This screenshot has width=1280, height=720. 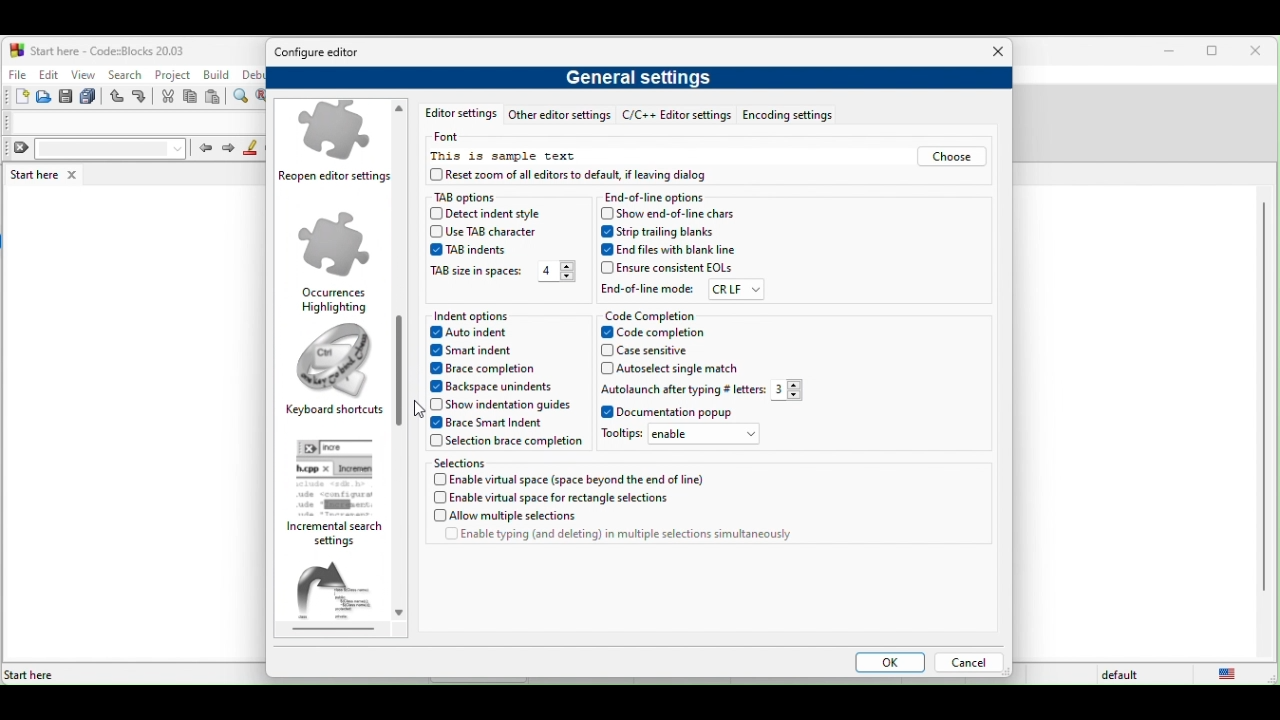 I want to click on other editor setting, so click(x=559, y=117).